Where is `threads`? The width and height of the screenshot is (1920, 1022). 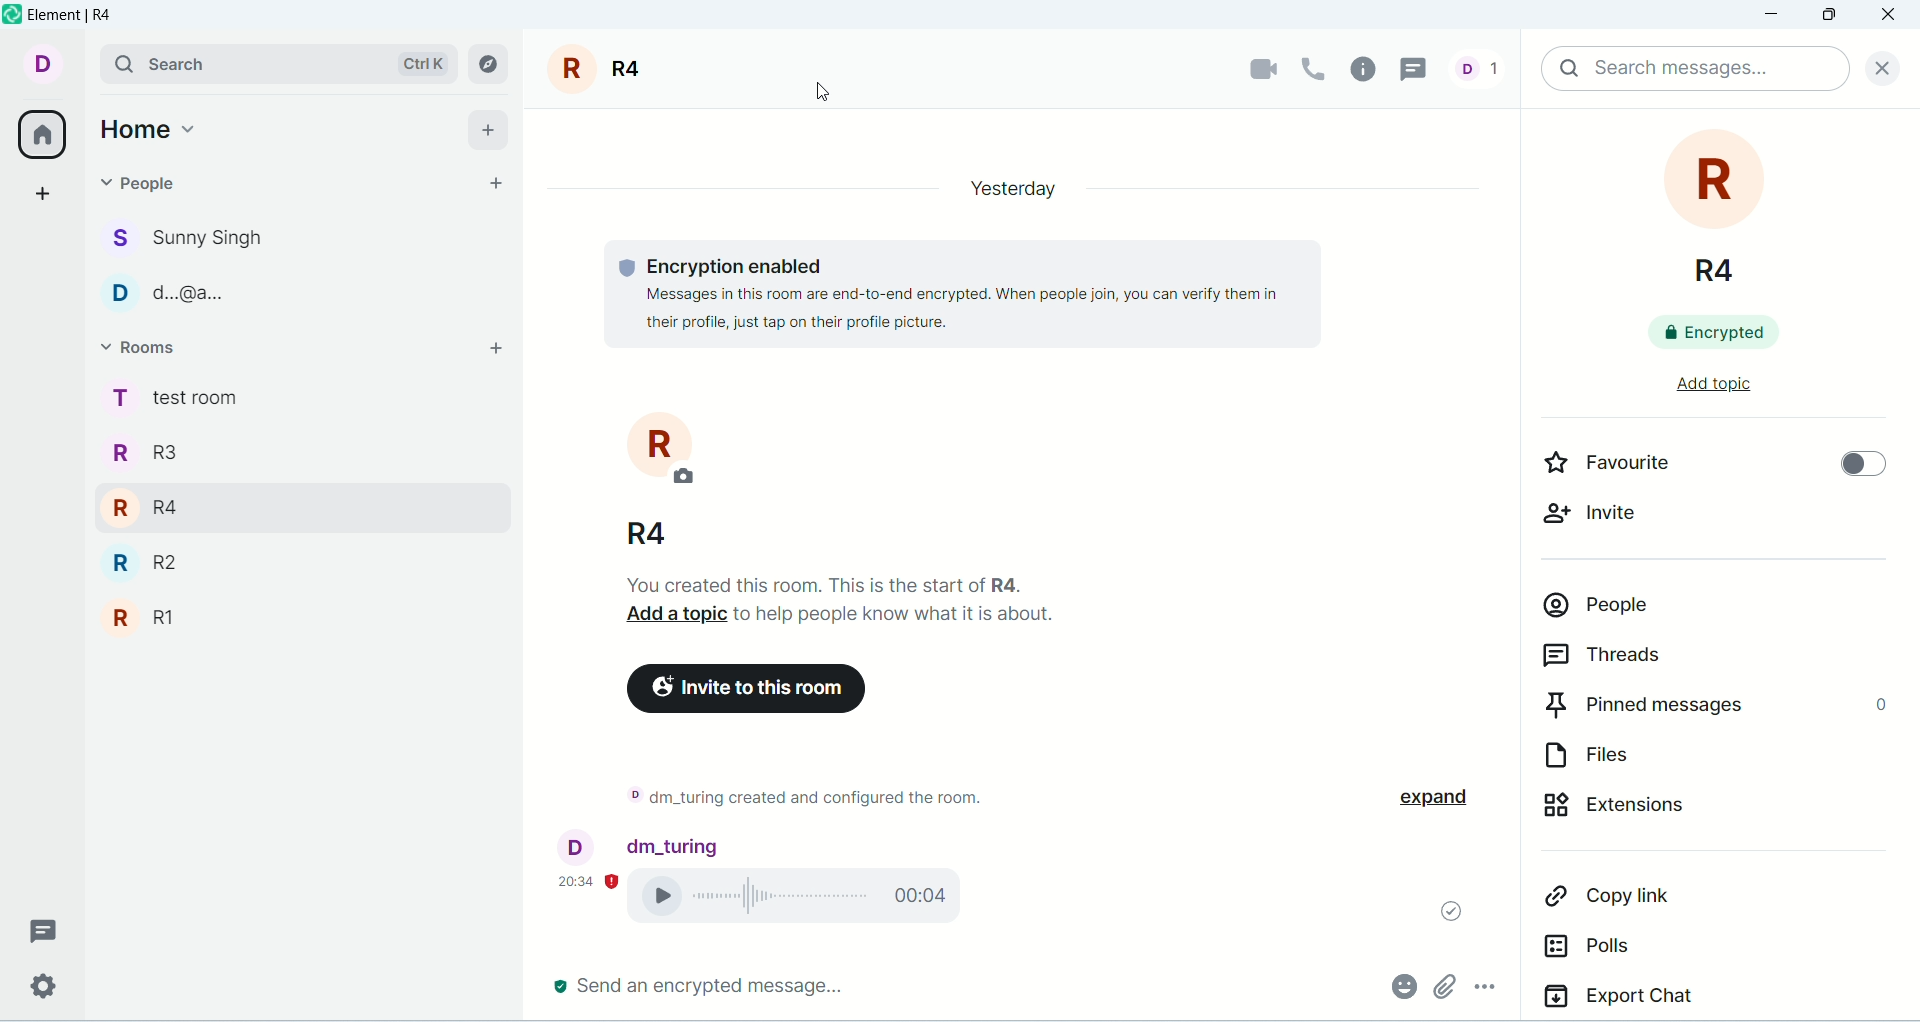 threads is located at coordinates (44, 931).